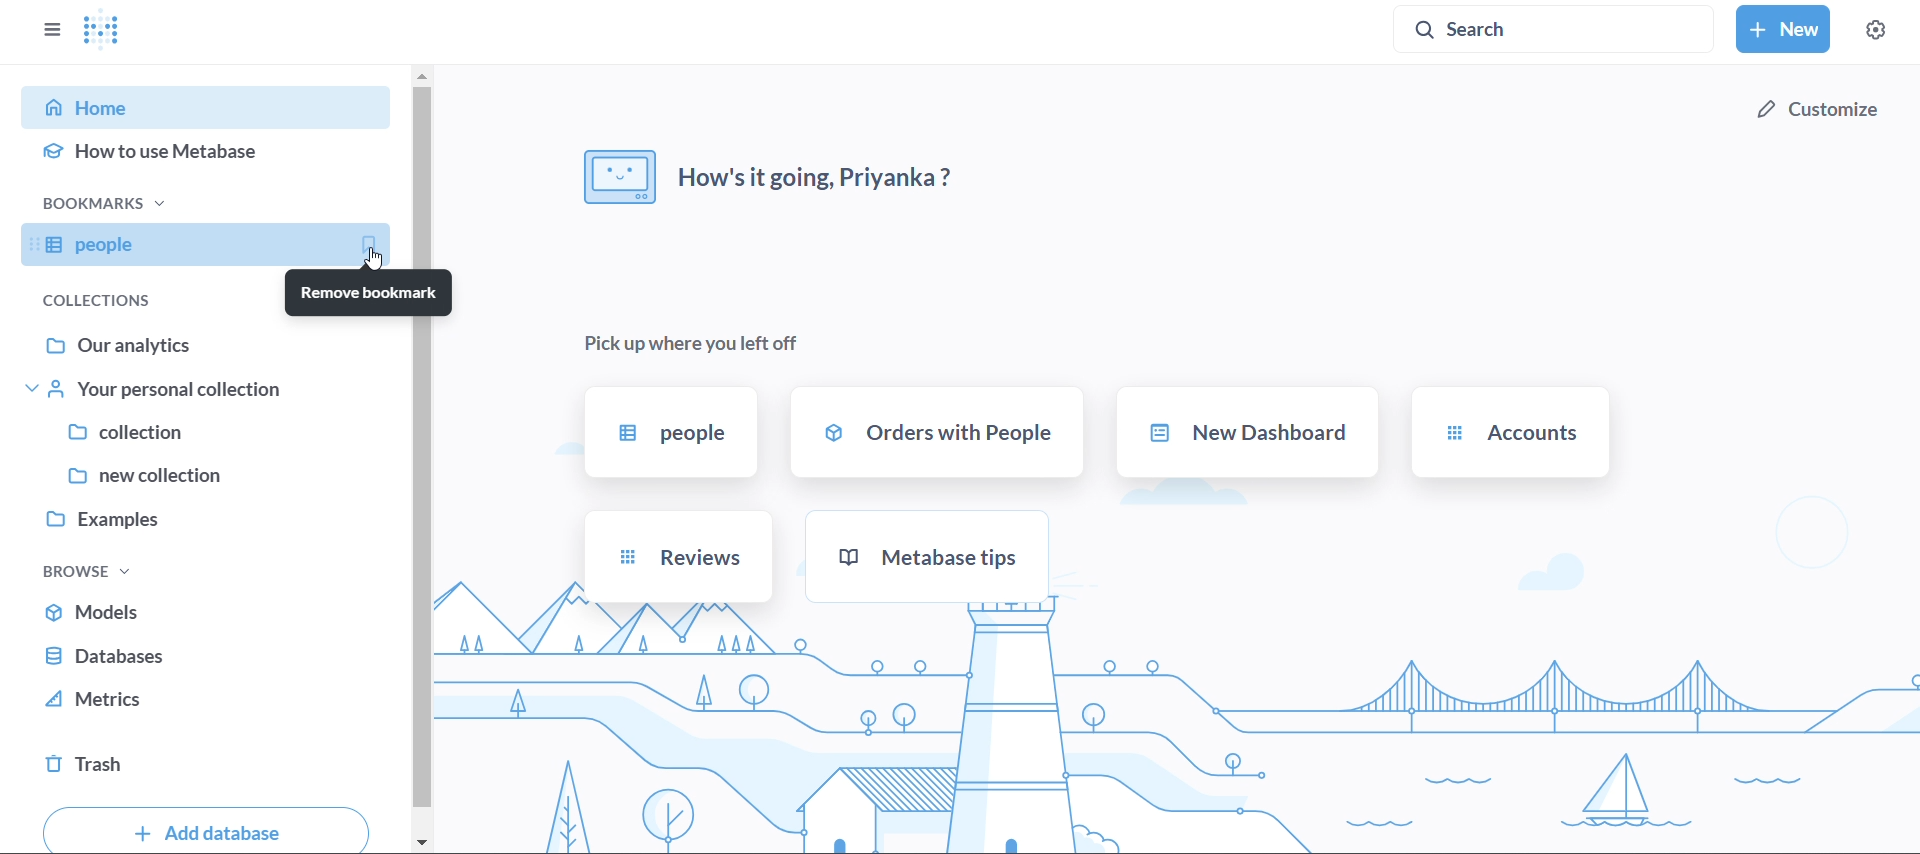 This screenshot has width=1920, height=854. Describe the element at coordinates (771, 175) in the screenshot. I see `how it's going priyanka?` at that location.